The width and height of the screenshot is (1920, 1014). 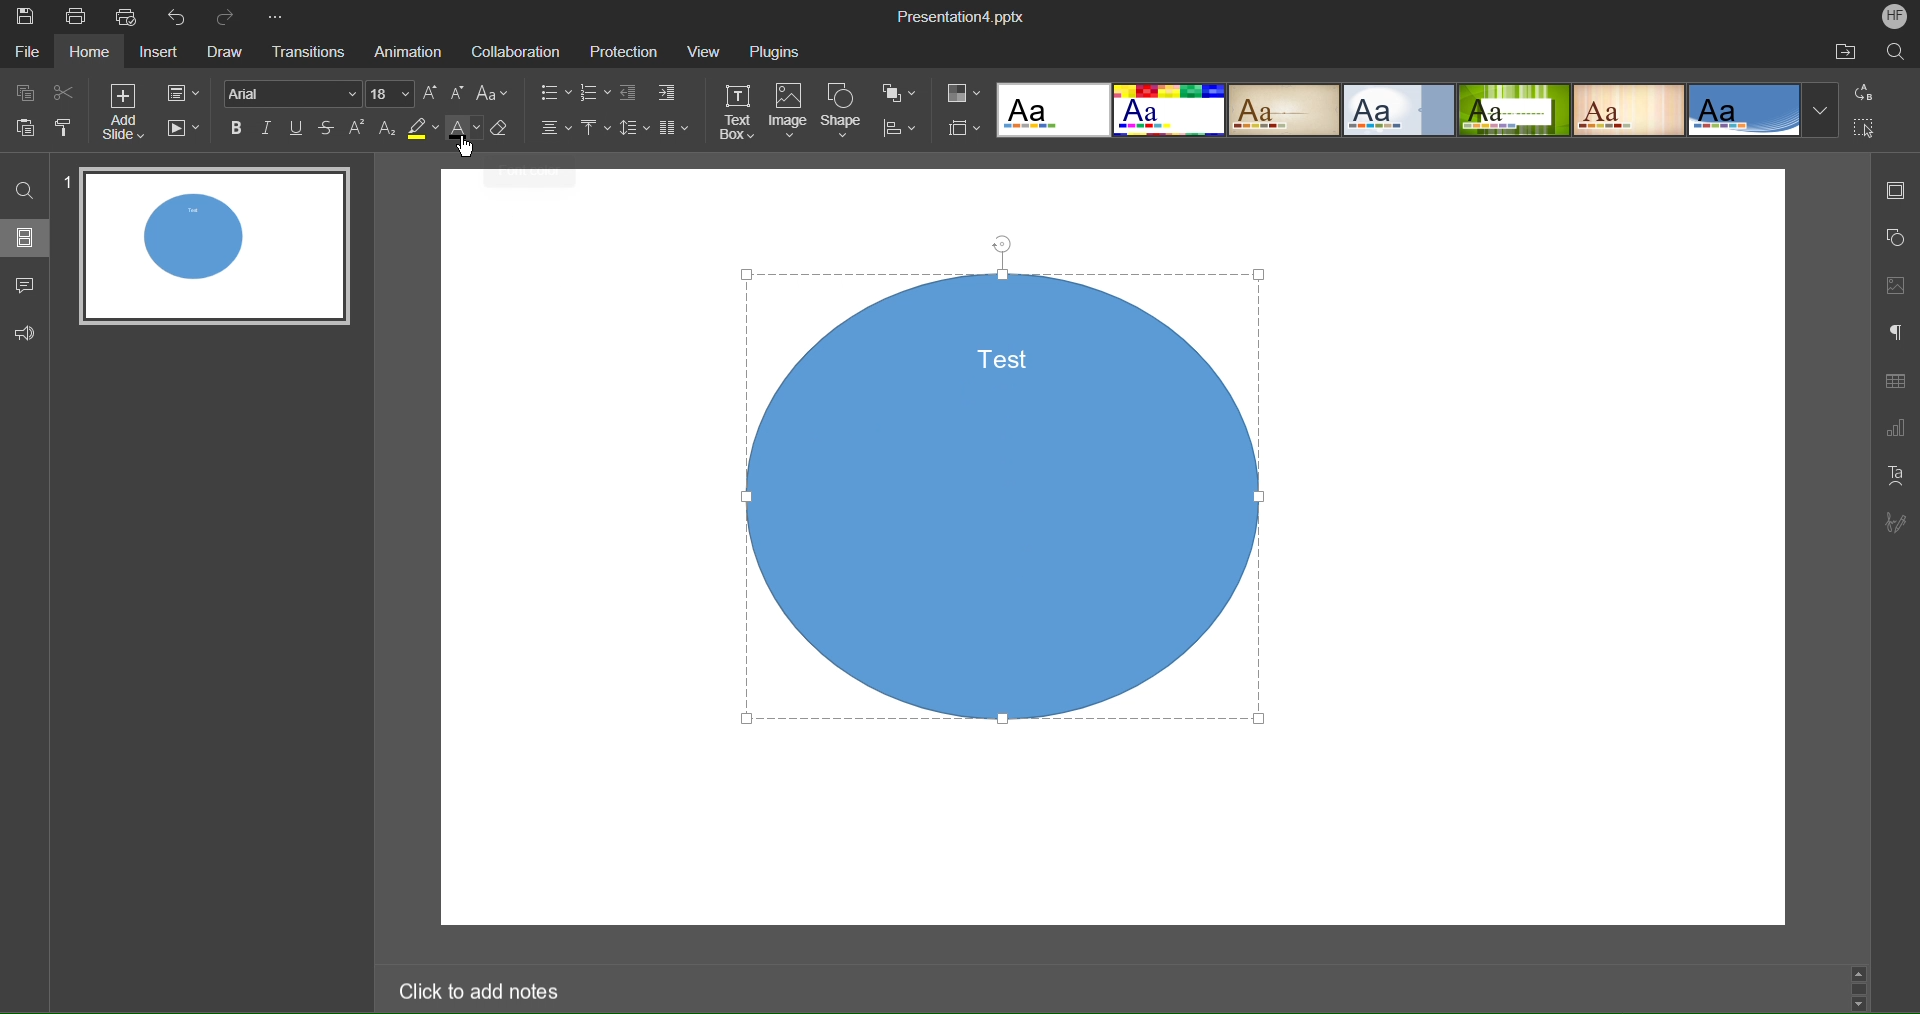 I want to click on Numbering , so click(x=599, y=92).